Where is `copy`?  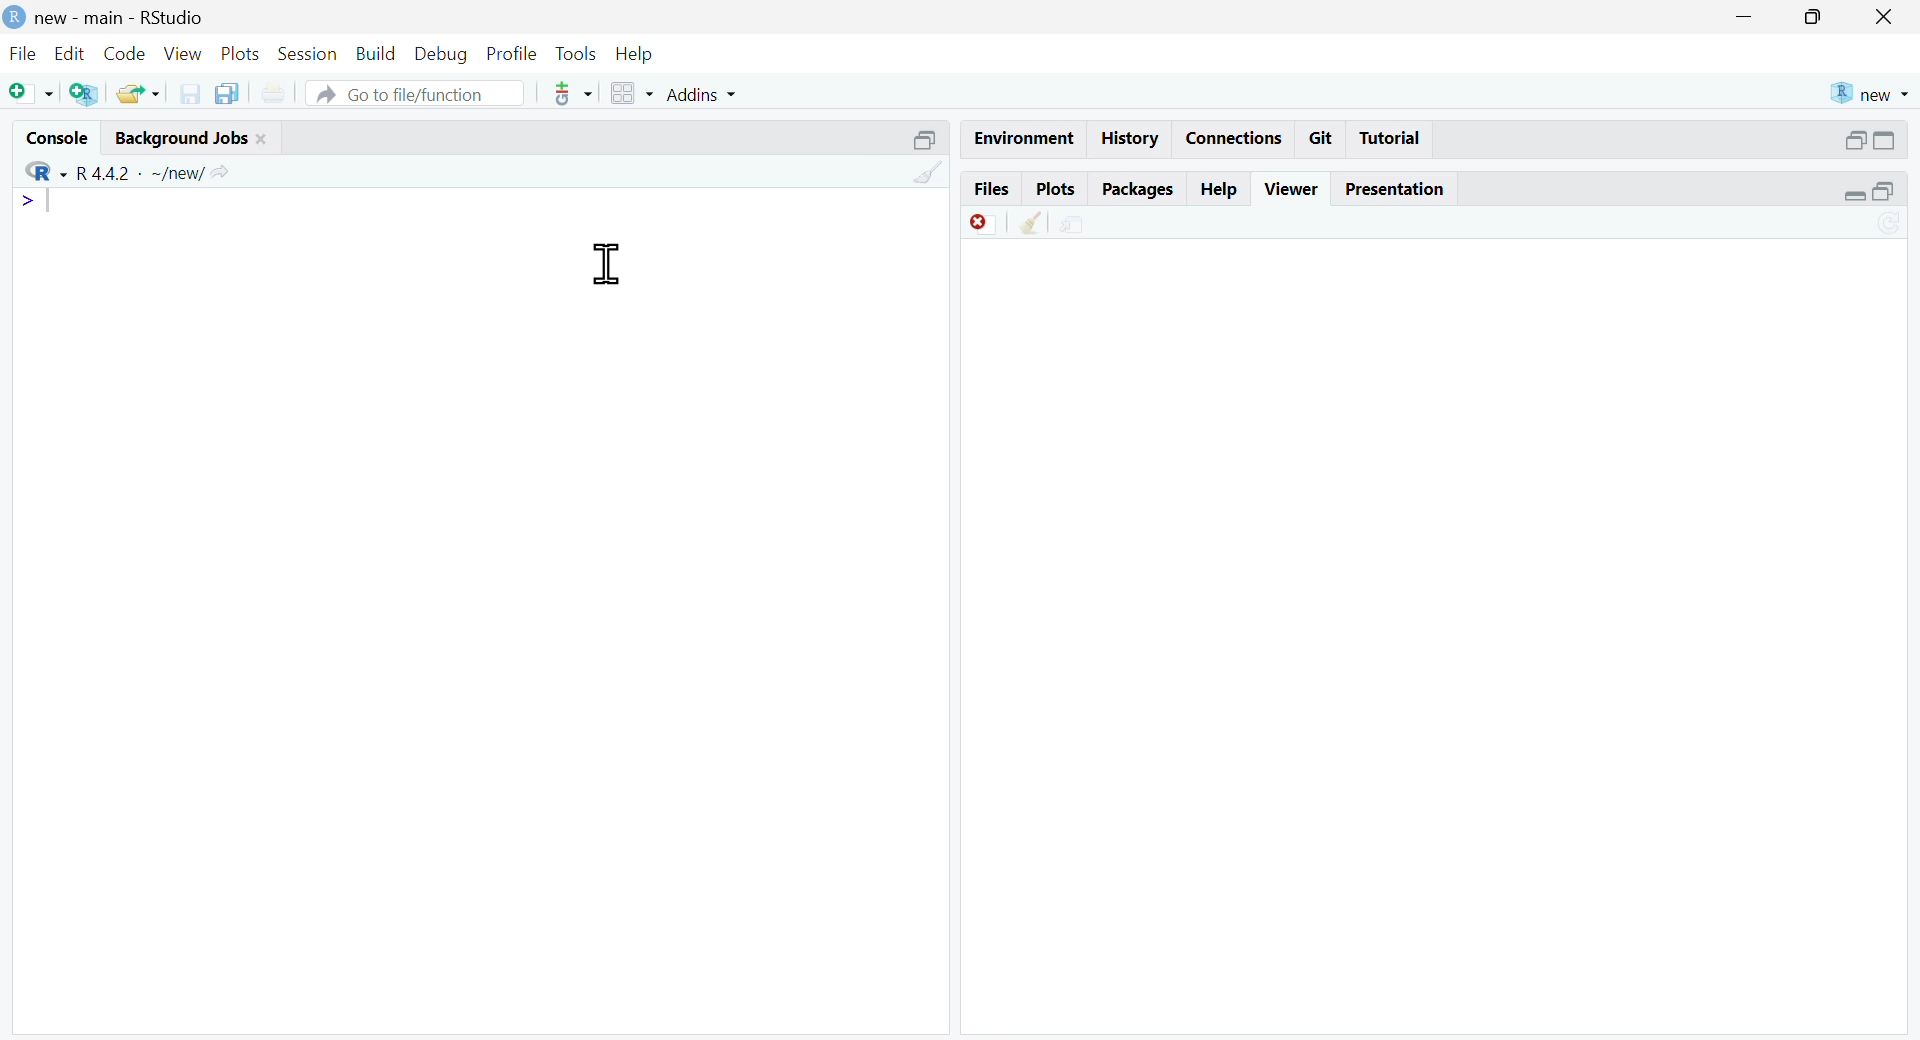 copy is located at coordinates (228, 91).